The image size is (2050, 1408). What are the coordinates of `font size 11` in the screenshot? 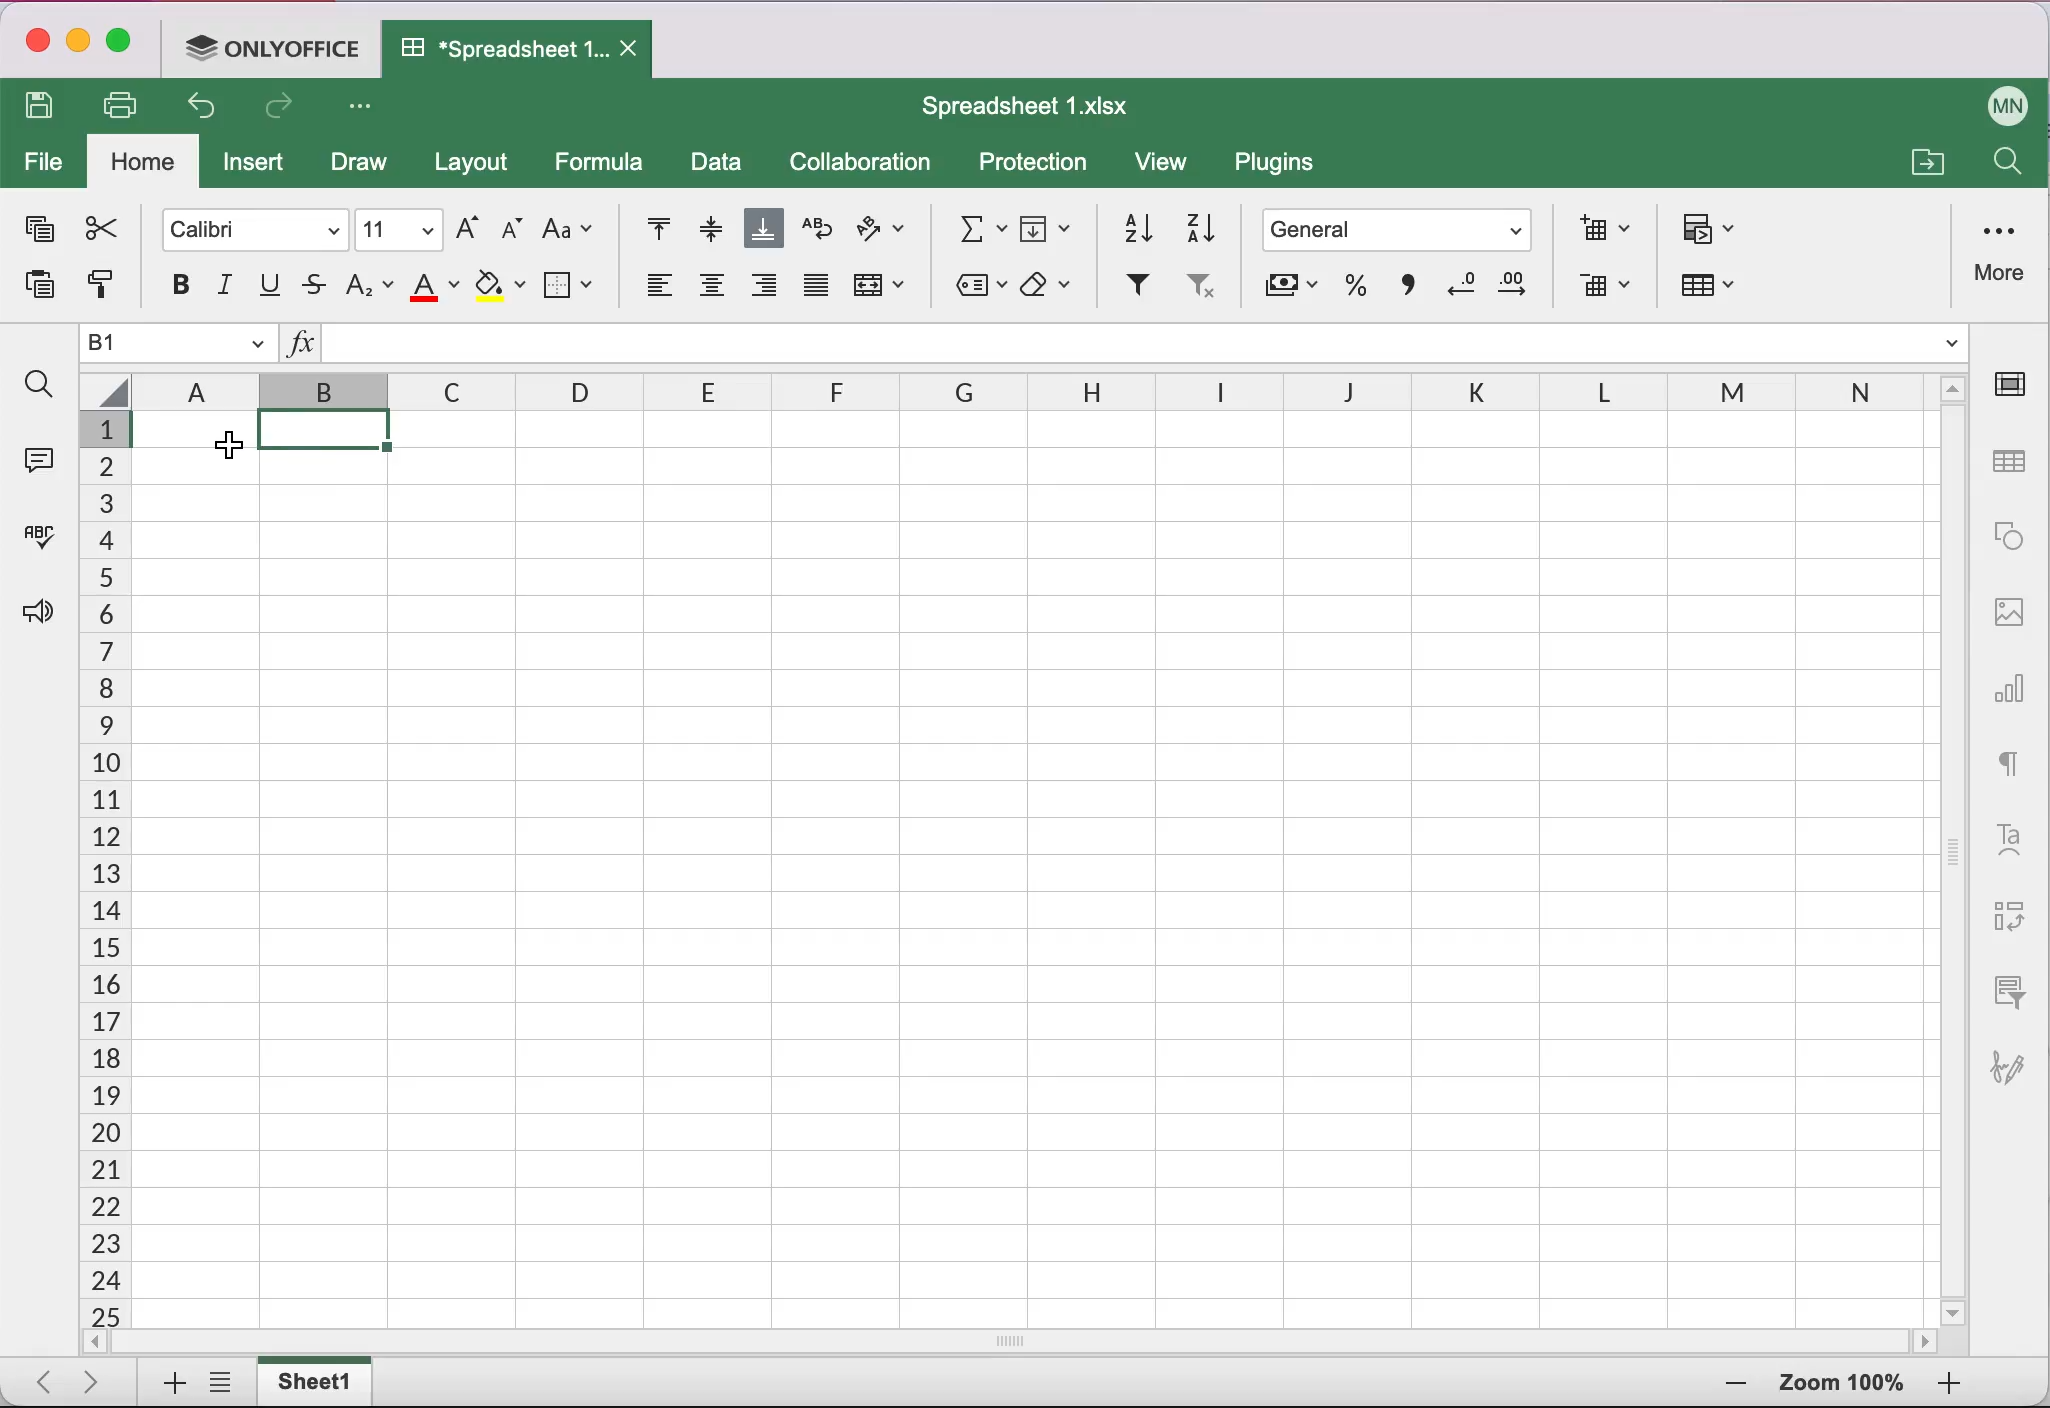 It's located at (400, 228).